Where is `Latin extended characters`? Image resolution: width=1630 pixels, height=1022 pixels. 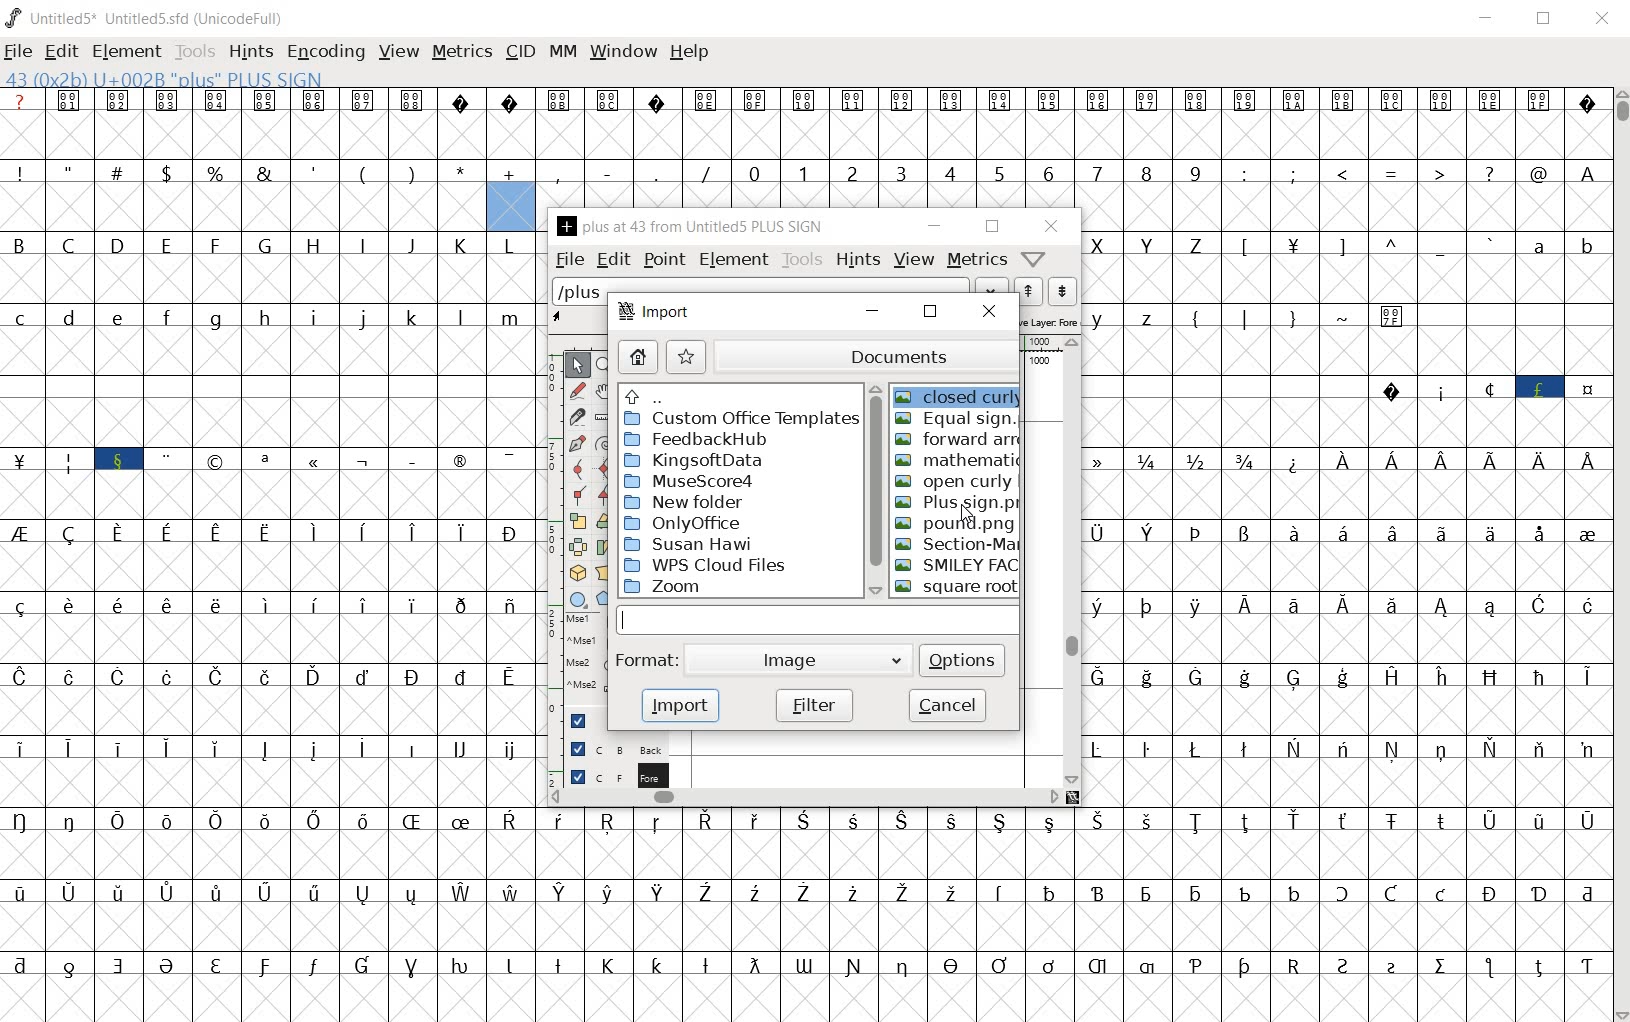 Latin extended characters is located at coordinates (1419, 556).